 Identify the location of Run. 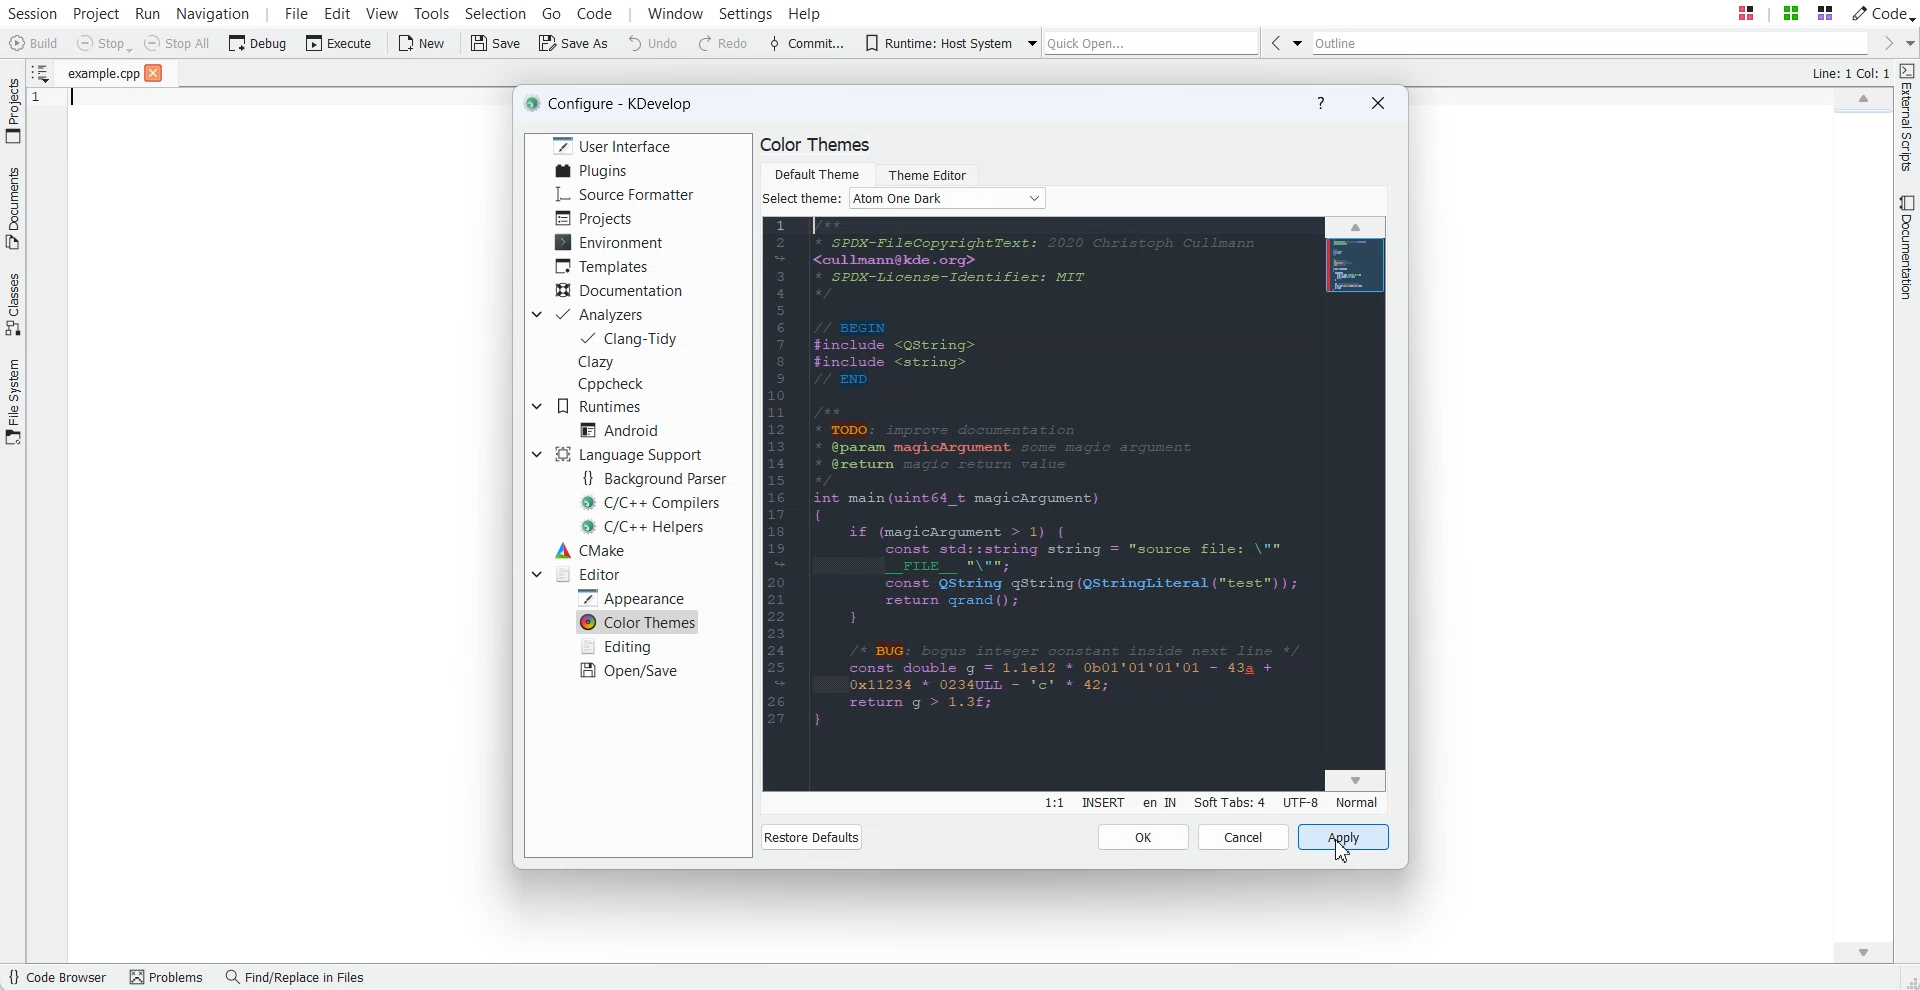
(148, 12).